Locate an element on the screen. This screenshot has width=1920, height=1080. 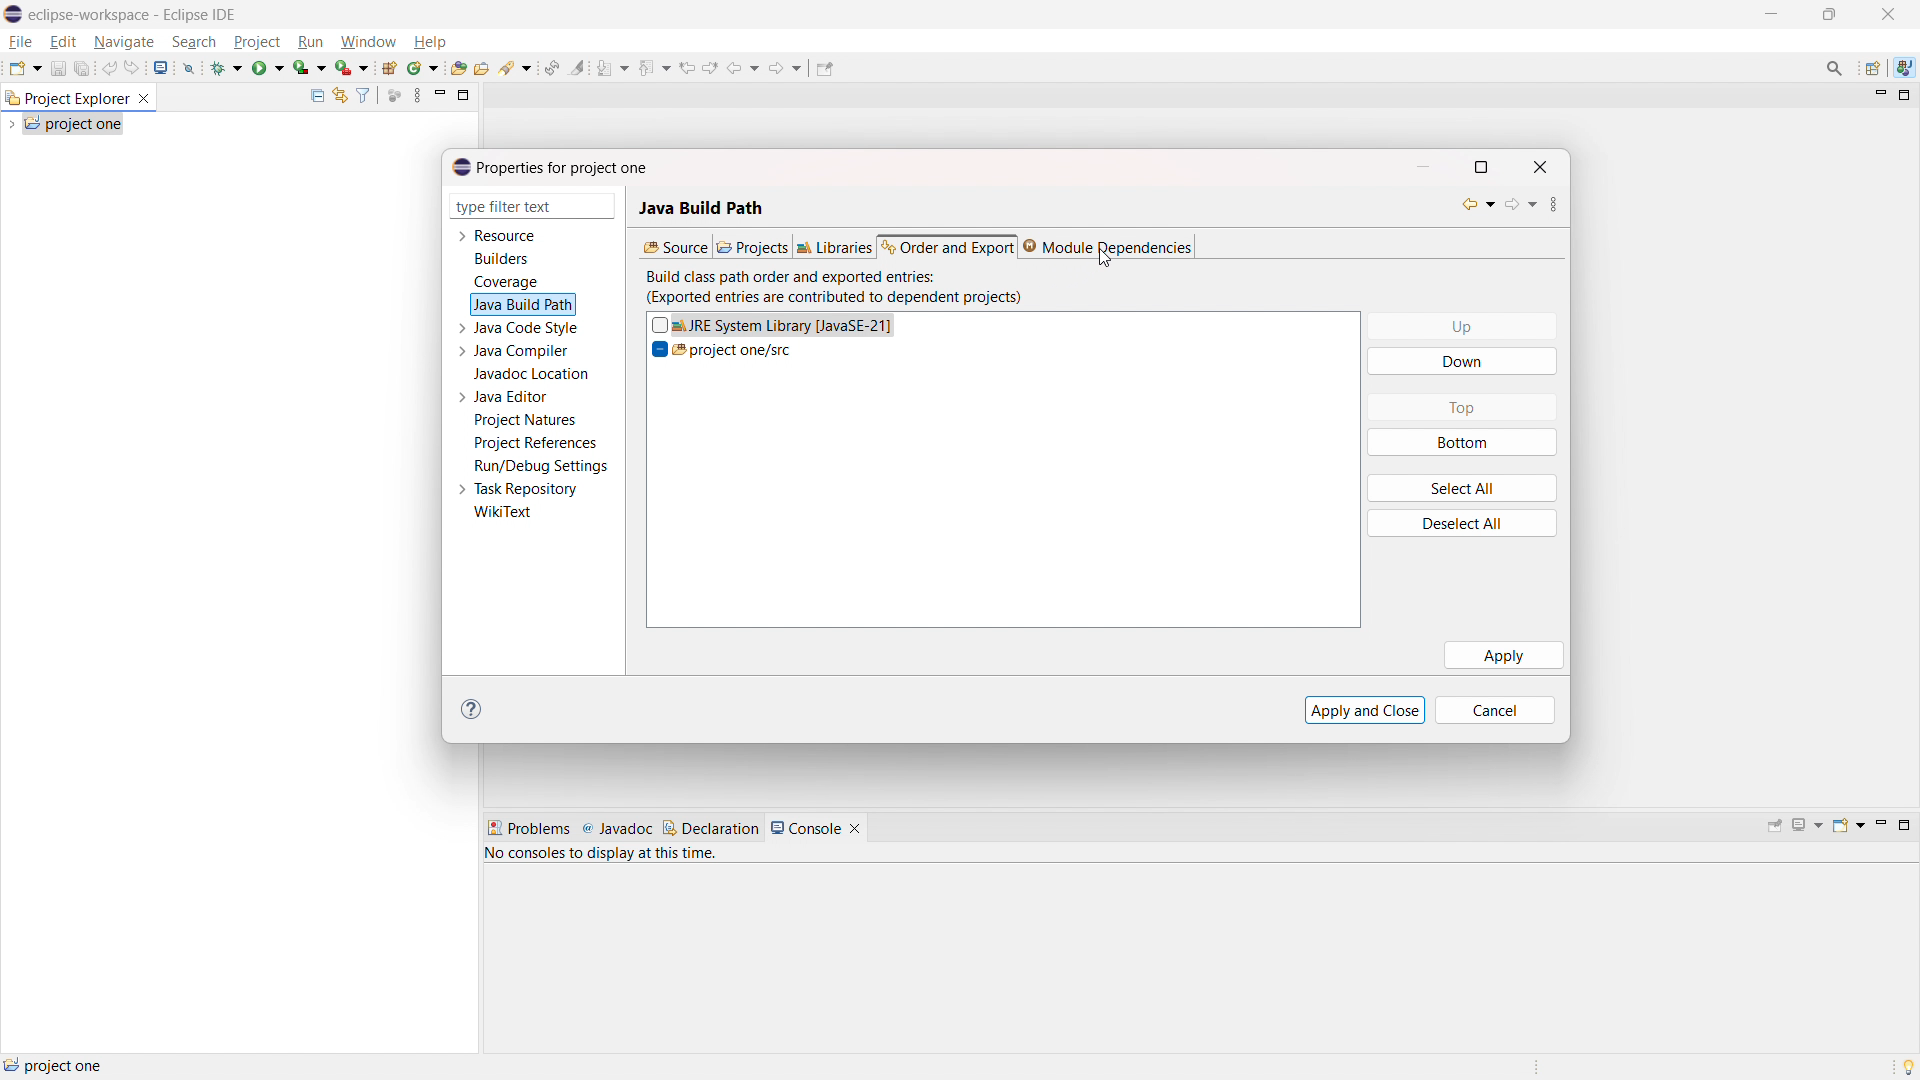
expand java editor is located at coordinates (462, 397).